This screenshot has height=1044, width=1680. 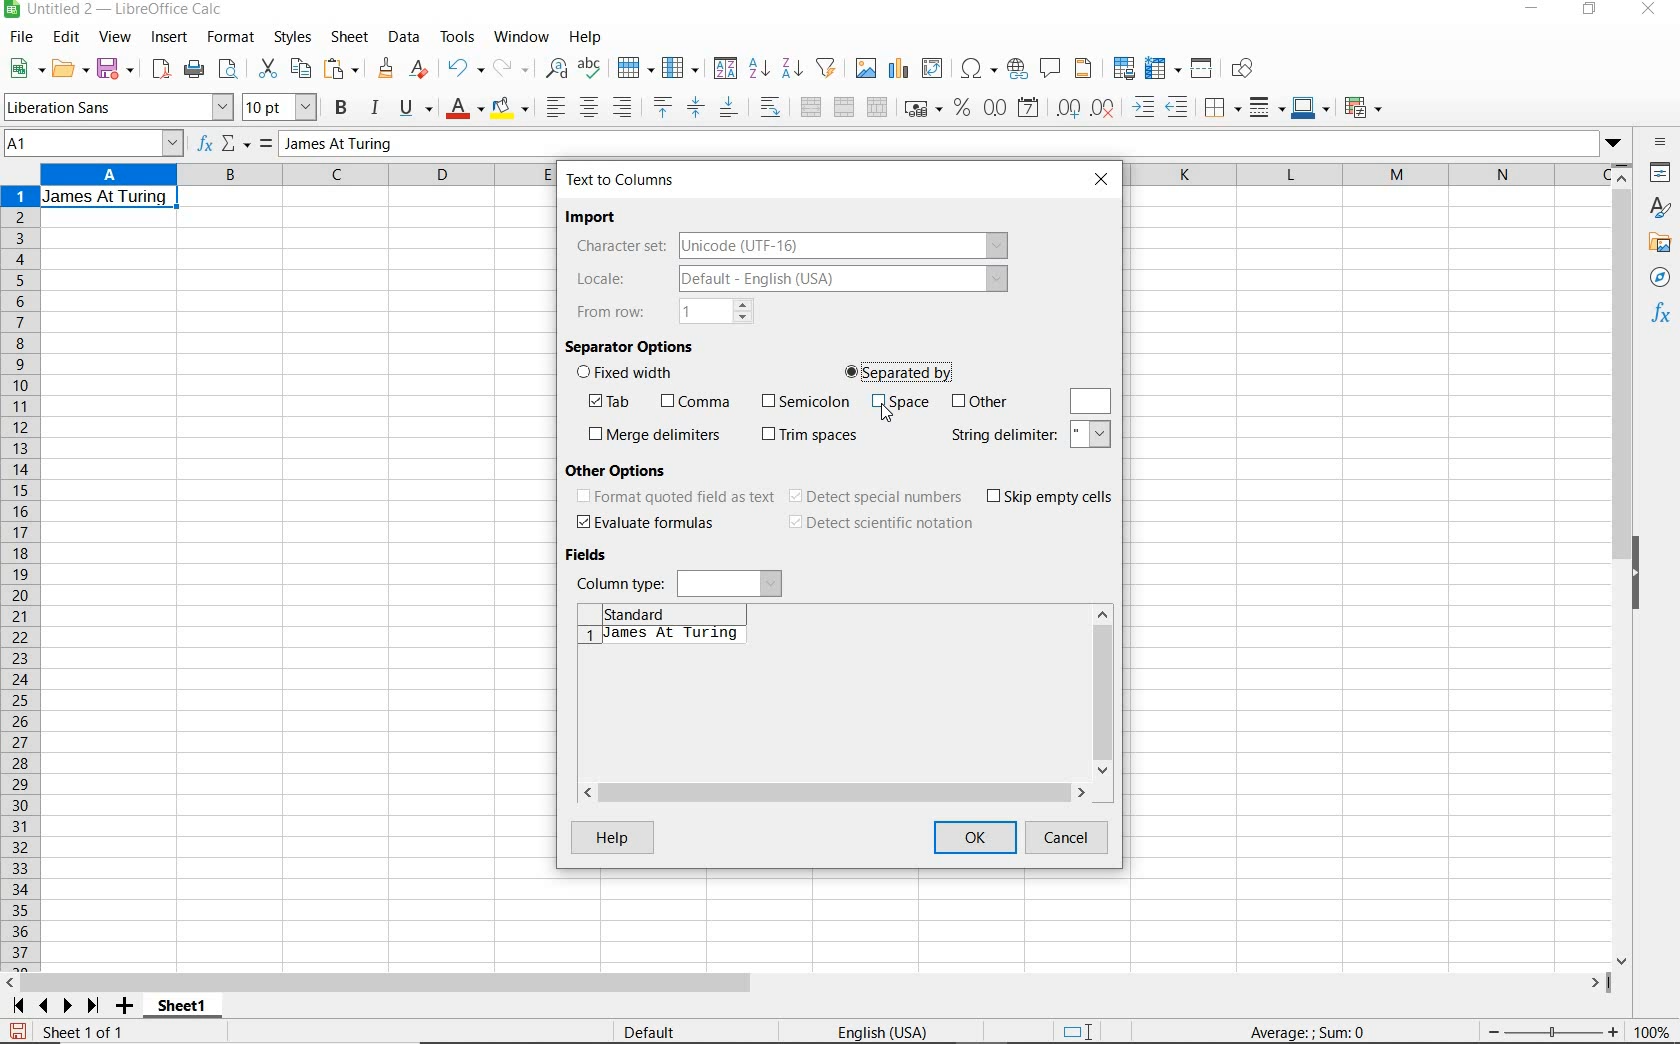 I want to click on scrollbar, so click(x=1103, y=691).